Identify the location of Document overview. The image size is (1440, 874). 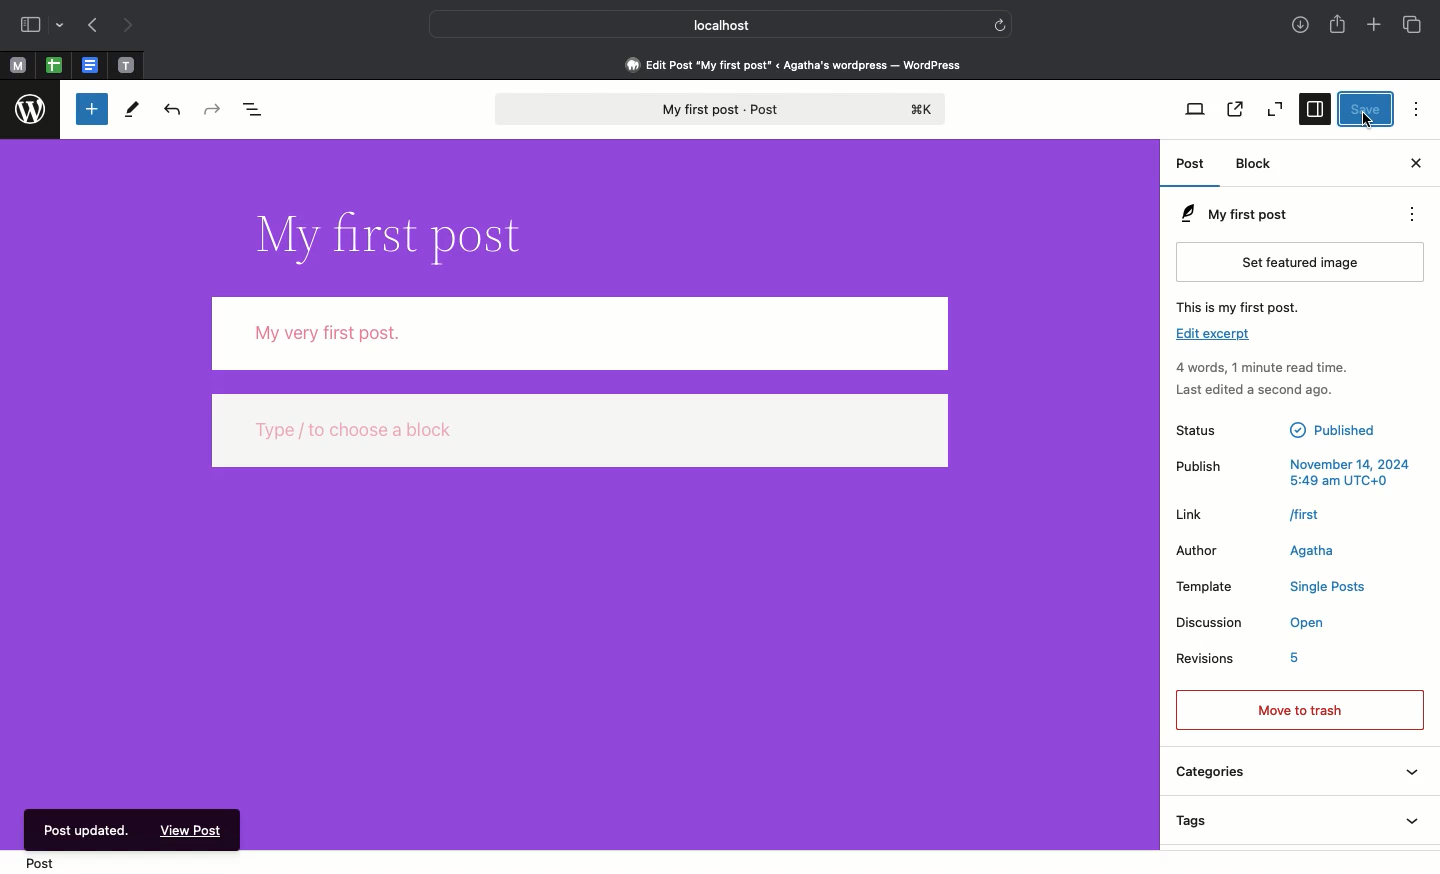
(260, 111).